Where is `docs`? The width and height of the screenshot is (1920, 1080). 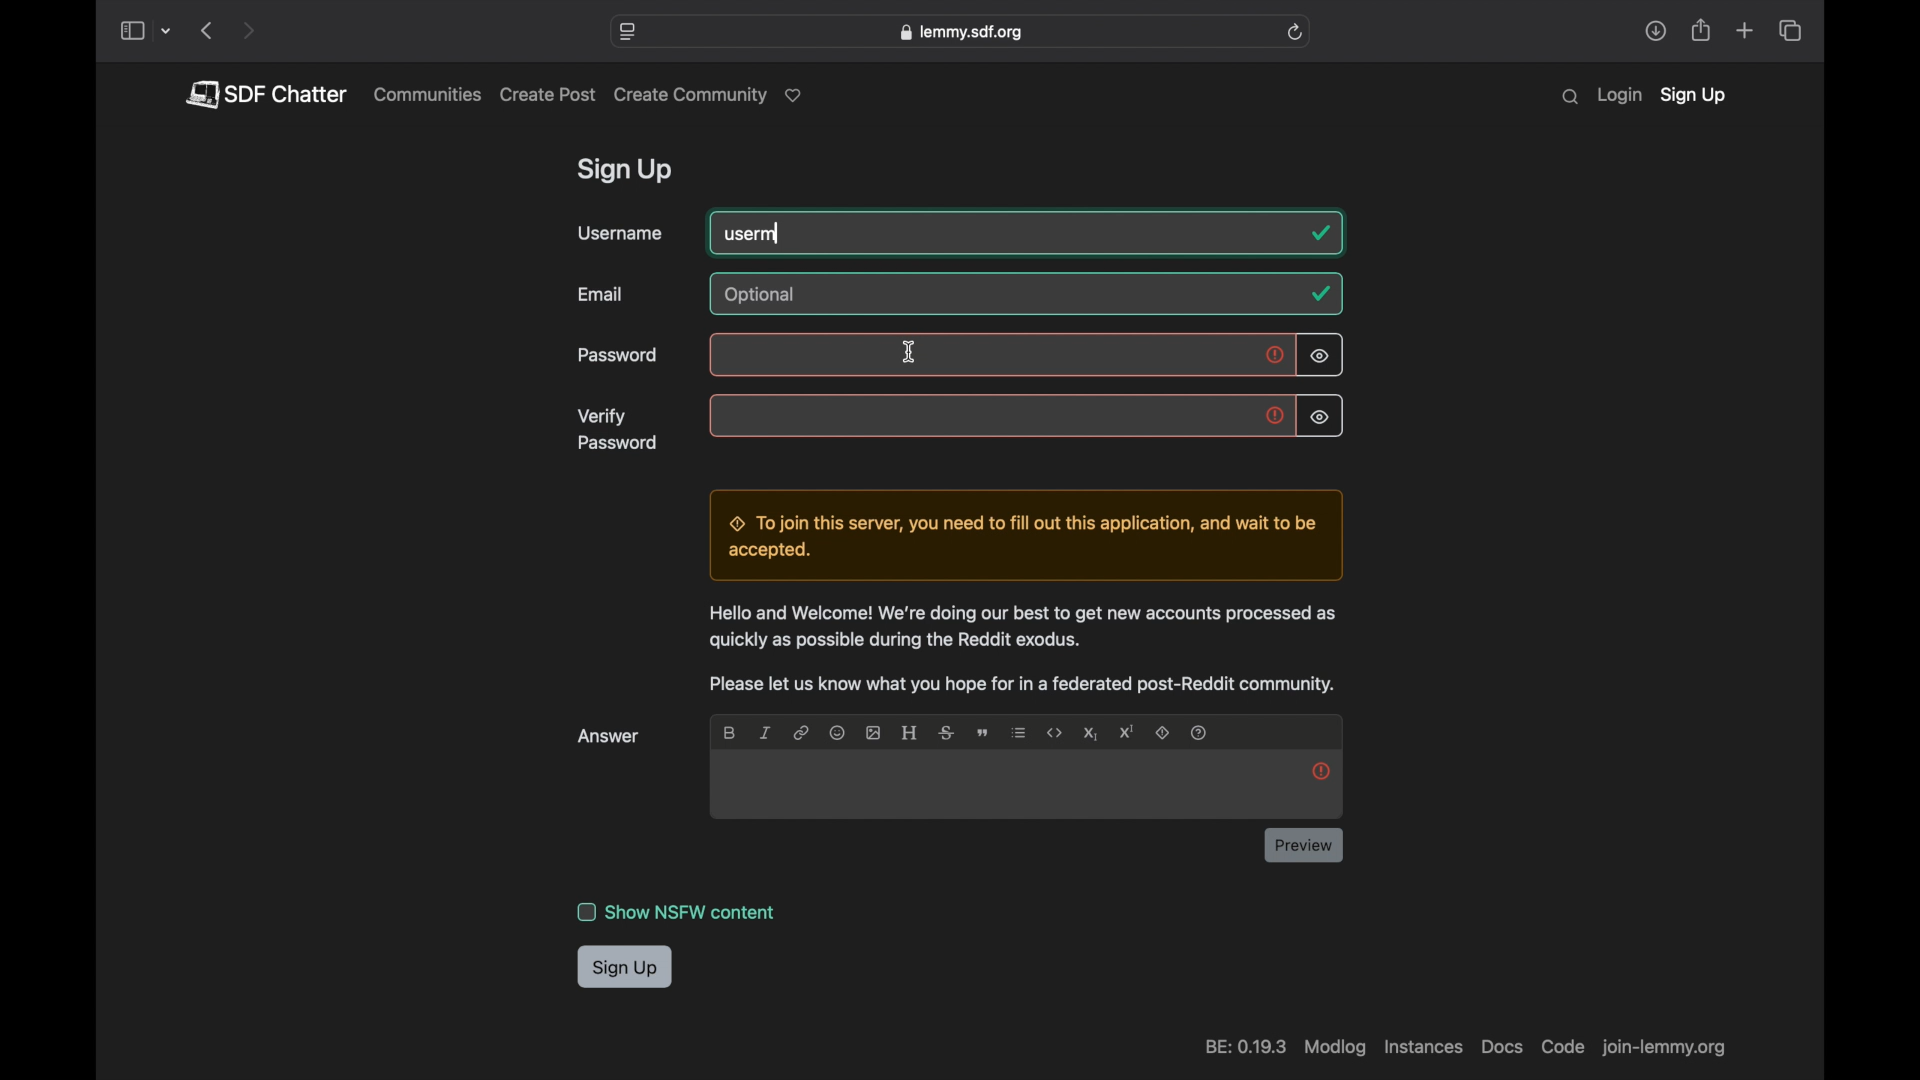 docs is located at coordinates (1501, 1047).